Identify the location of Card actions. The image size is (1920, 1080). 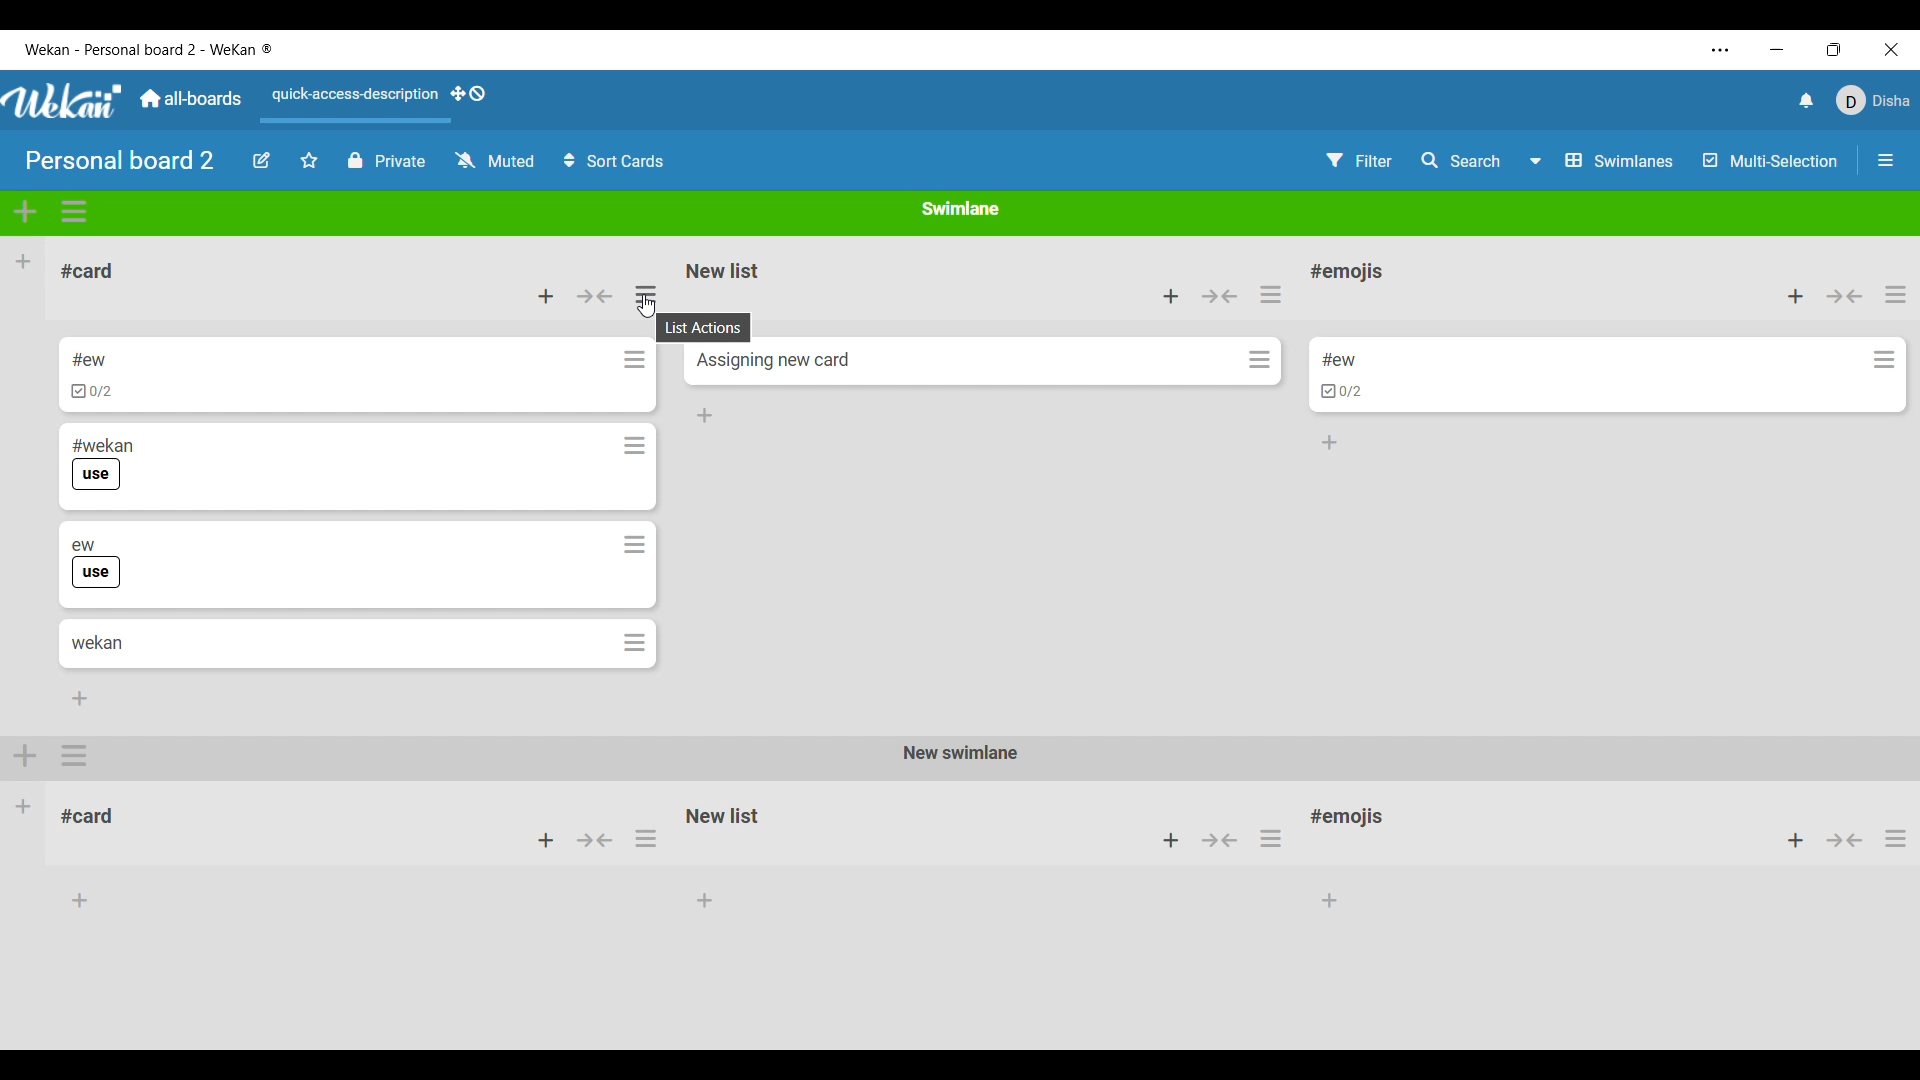
(1259, 359).